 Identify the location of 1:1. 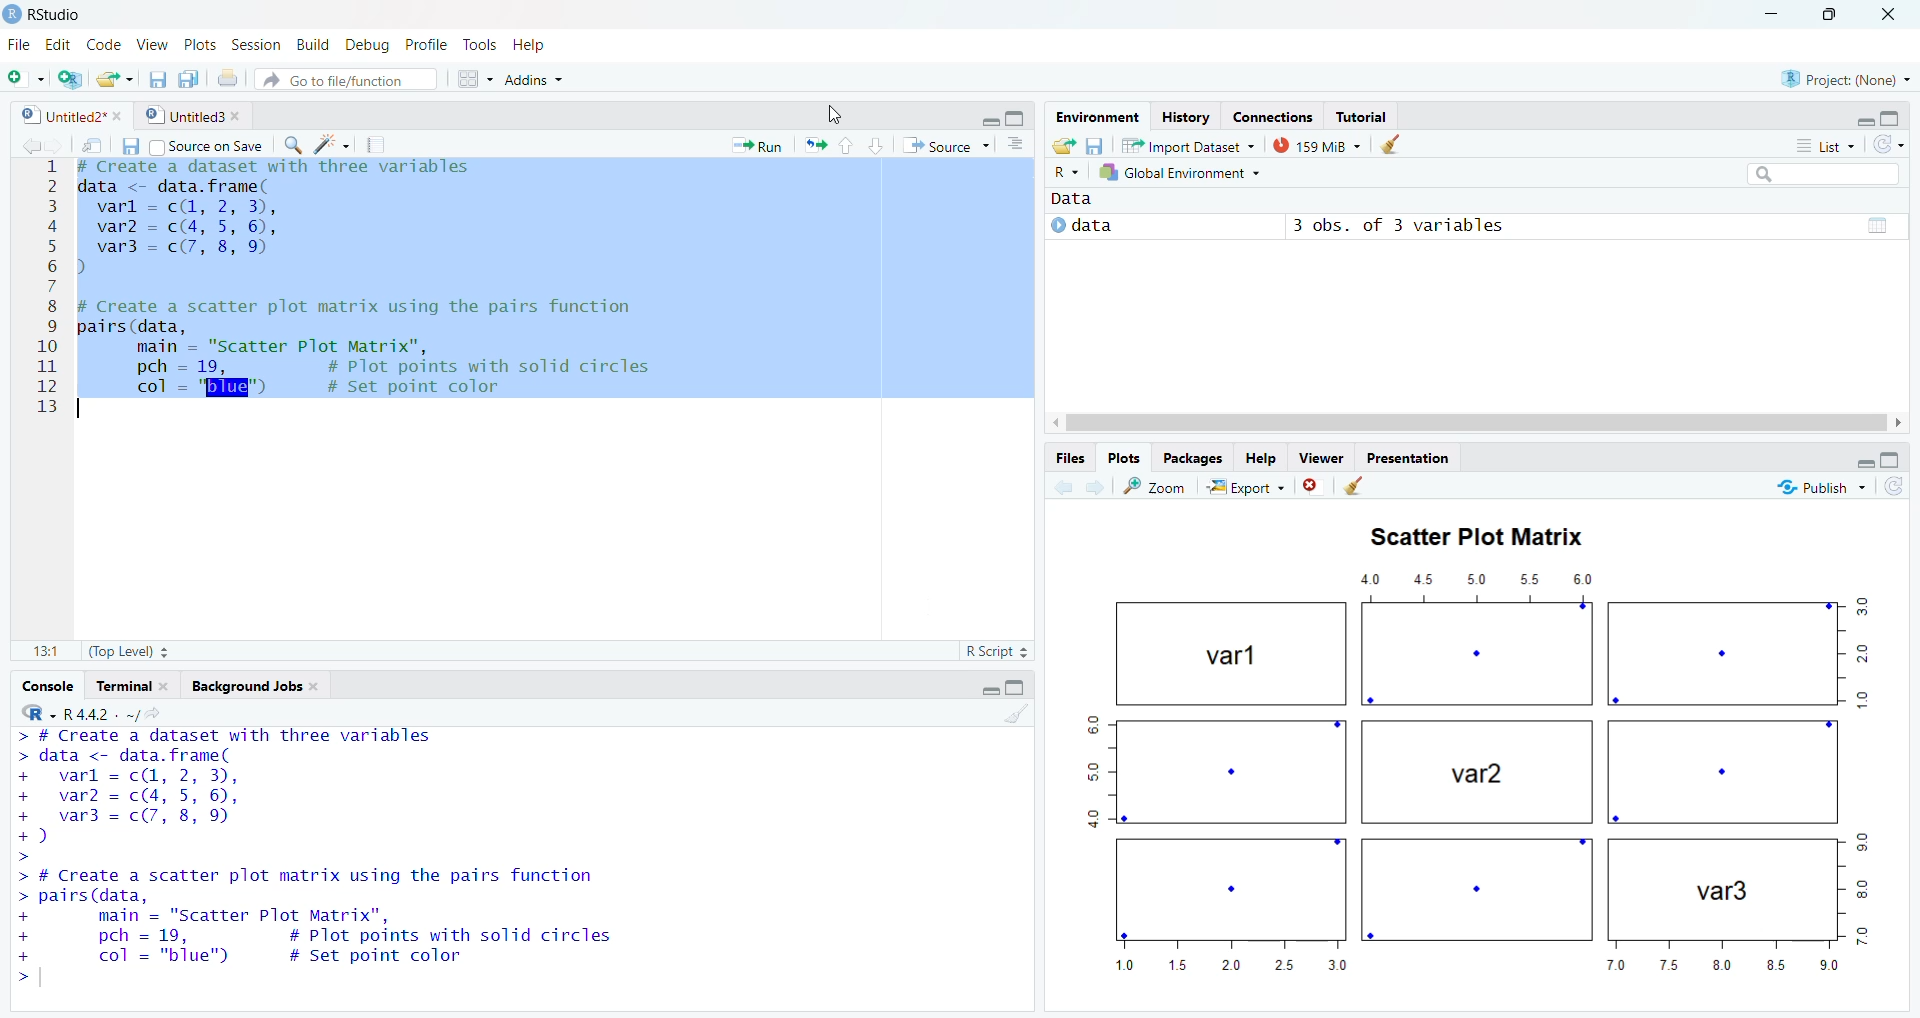
(39, 651).